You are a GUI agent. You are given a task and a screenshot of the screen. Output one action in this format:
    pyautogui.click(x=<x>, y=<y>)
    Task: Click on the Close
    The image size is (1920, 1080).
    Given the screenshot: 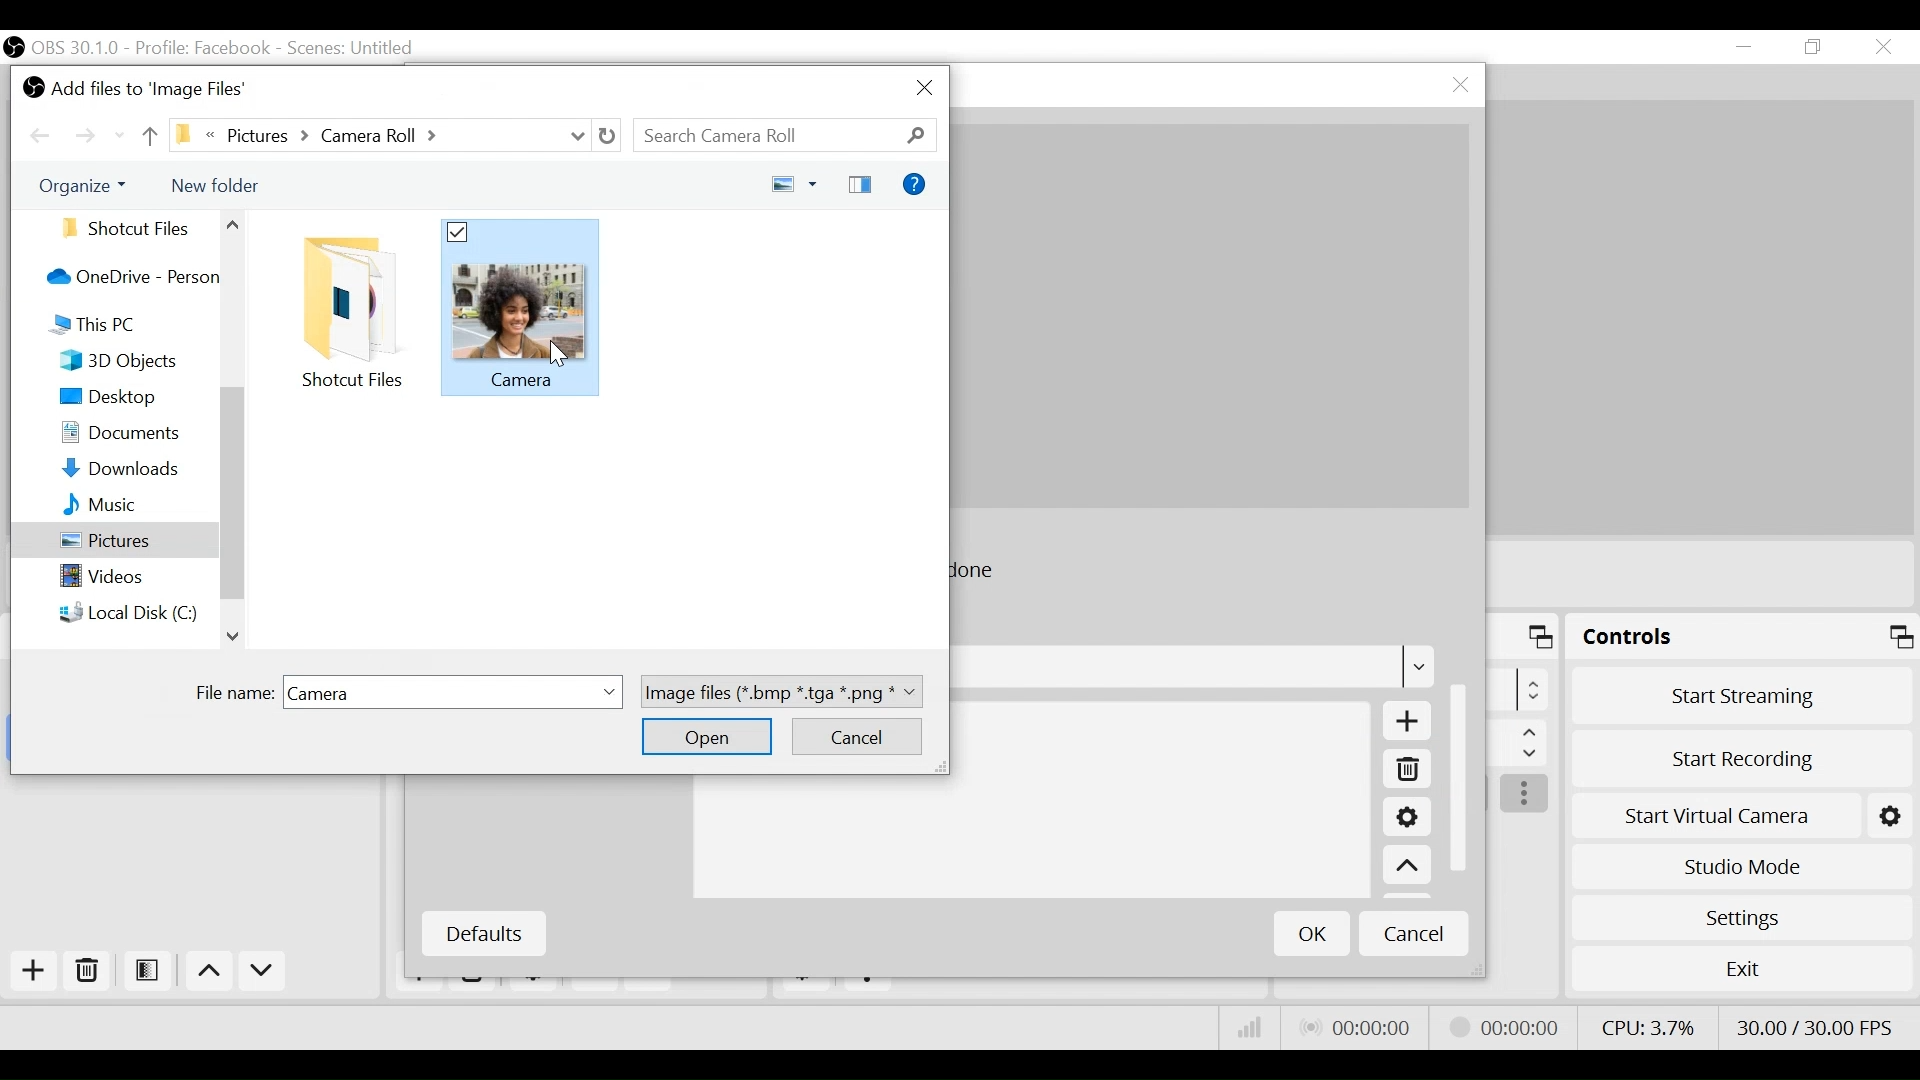 What is the action you would take?
    pyautogui.click(x=922, y=86)
    